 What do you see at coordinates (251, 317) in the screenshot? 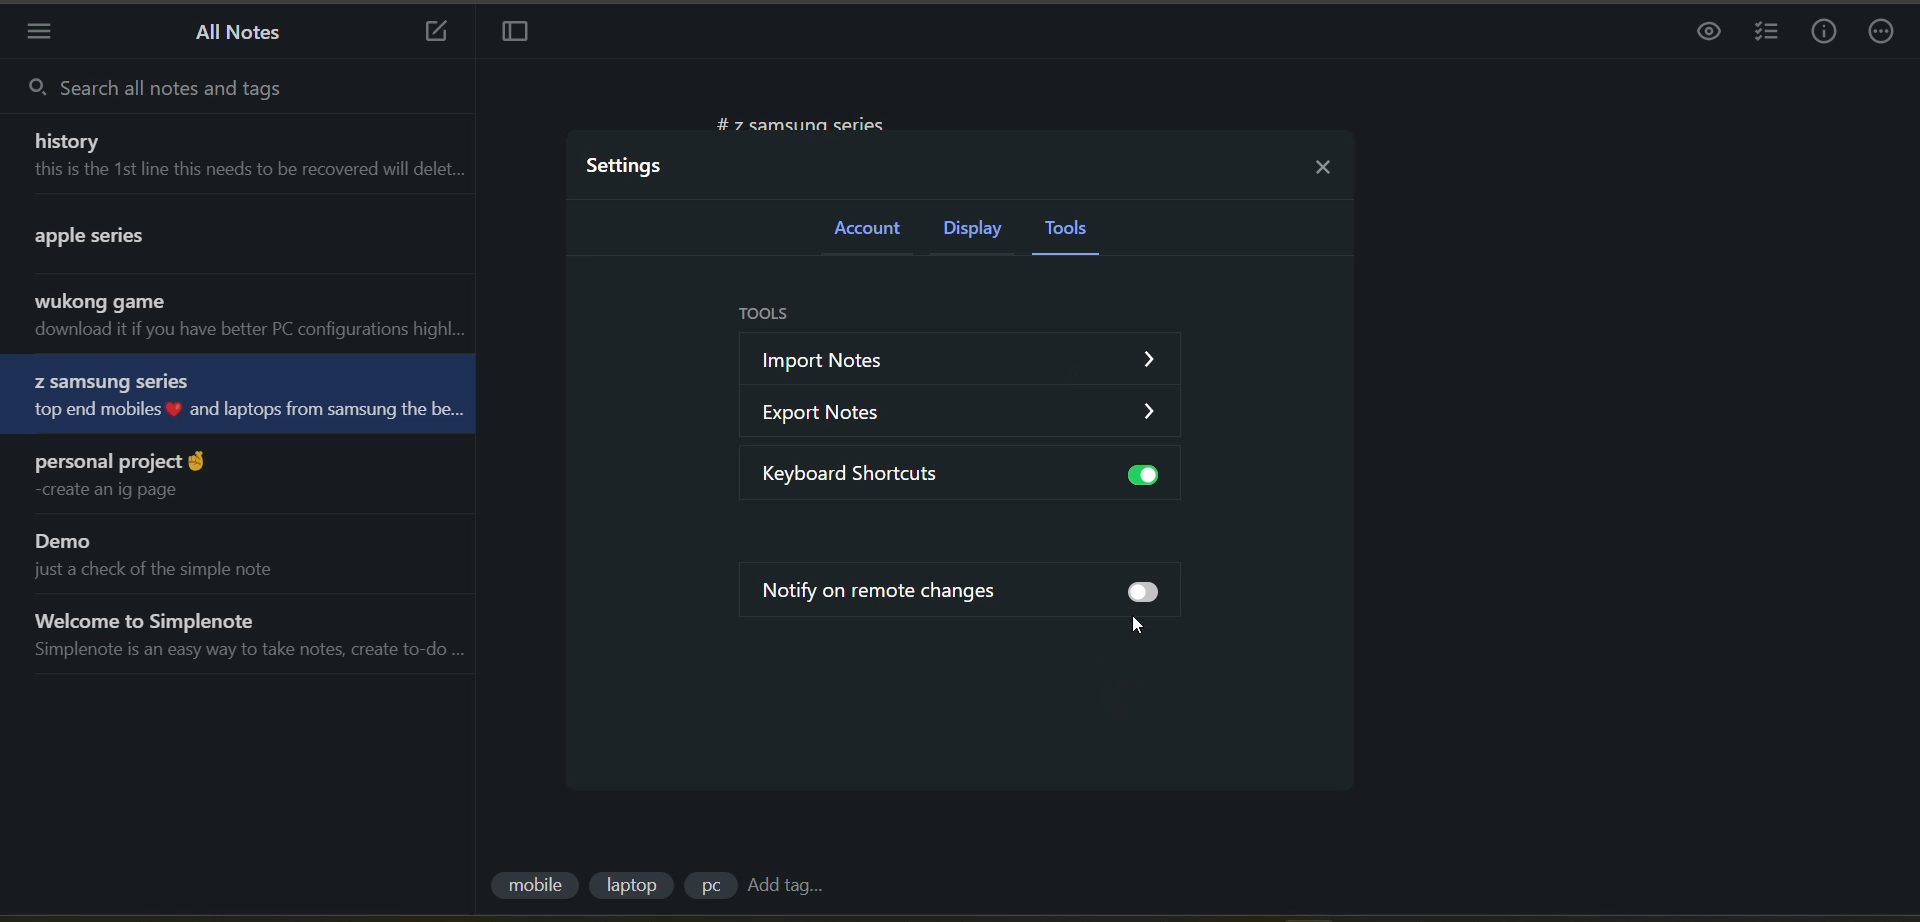
I see `note title and preview` at bounding box center [251, 317].